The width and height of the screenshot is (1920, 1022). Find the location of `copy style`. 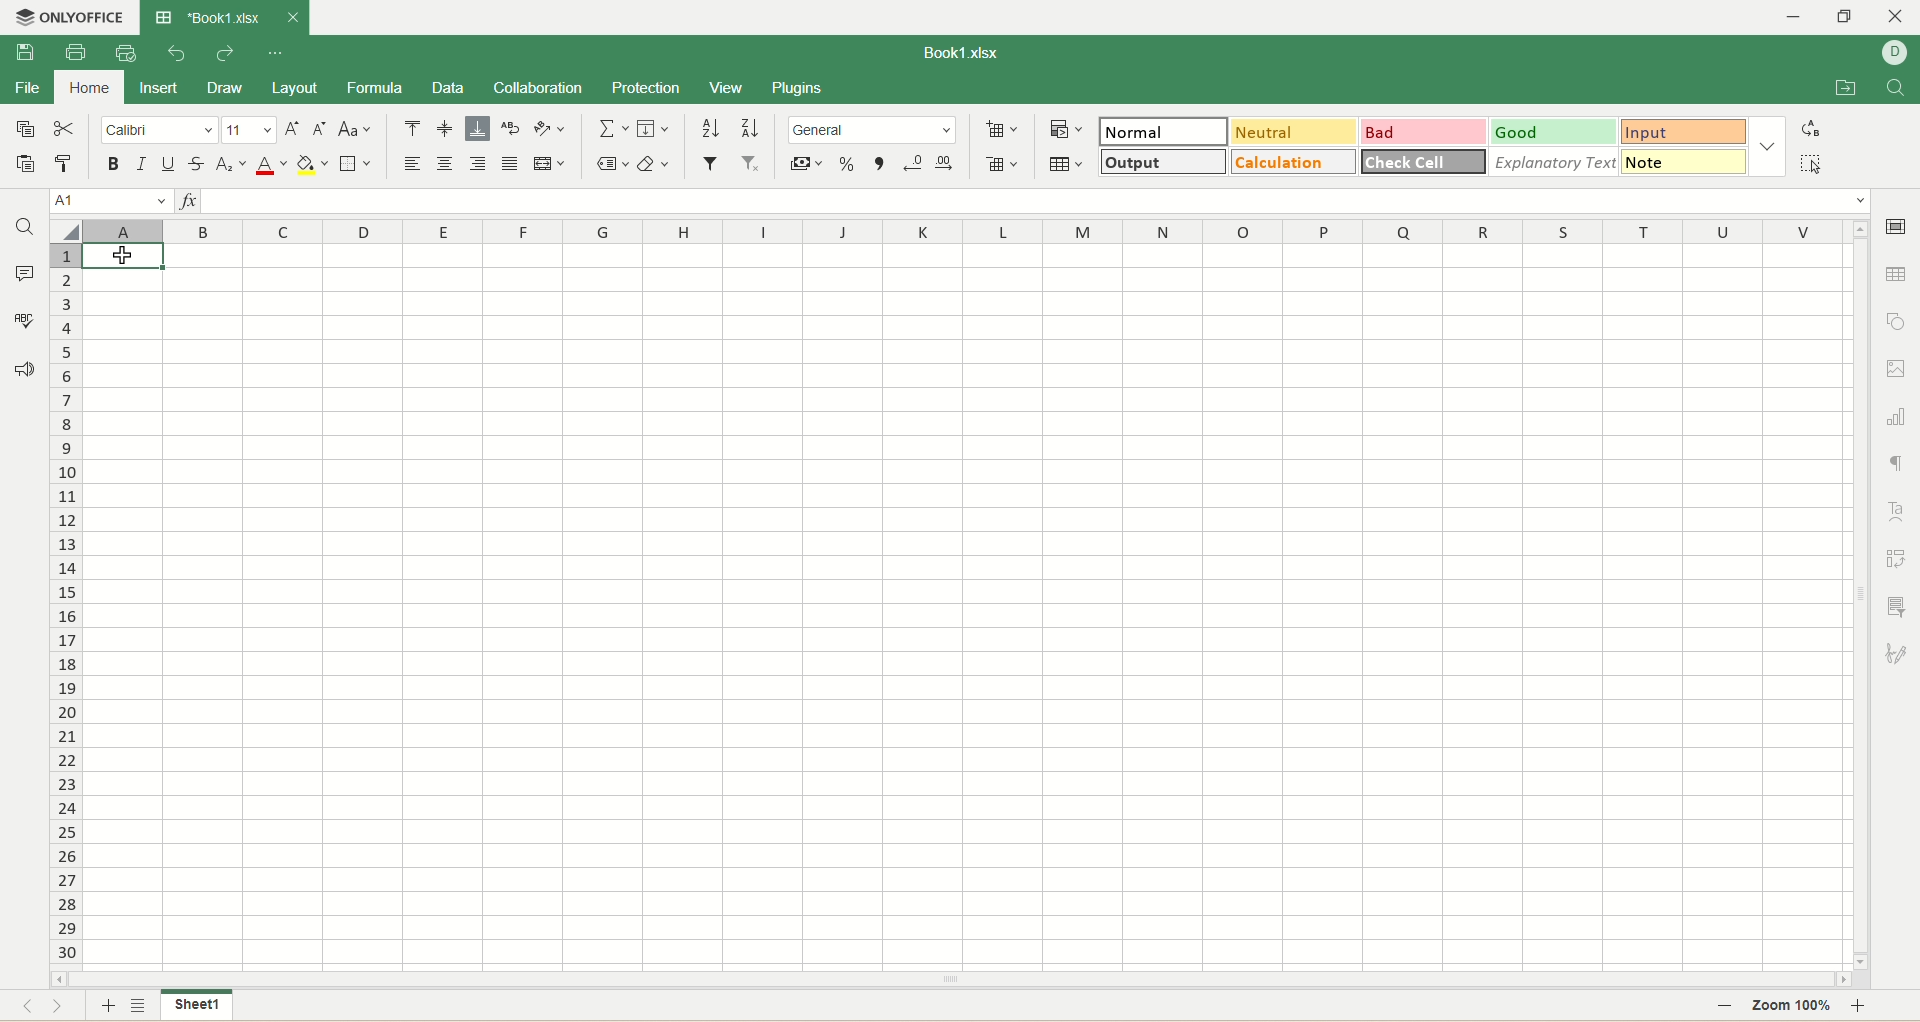

copy style is located at coordinates (64, 167).